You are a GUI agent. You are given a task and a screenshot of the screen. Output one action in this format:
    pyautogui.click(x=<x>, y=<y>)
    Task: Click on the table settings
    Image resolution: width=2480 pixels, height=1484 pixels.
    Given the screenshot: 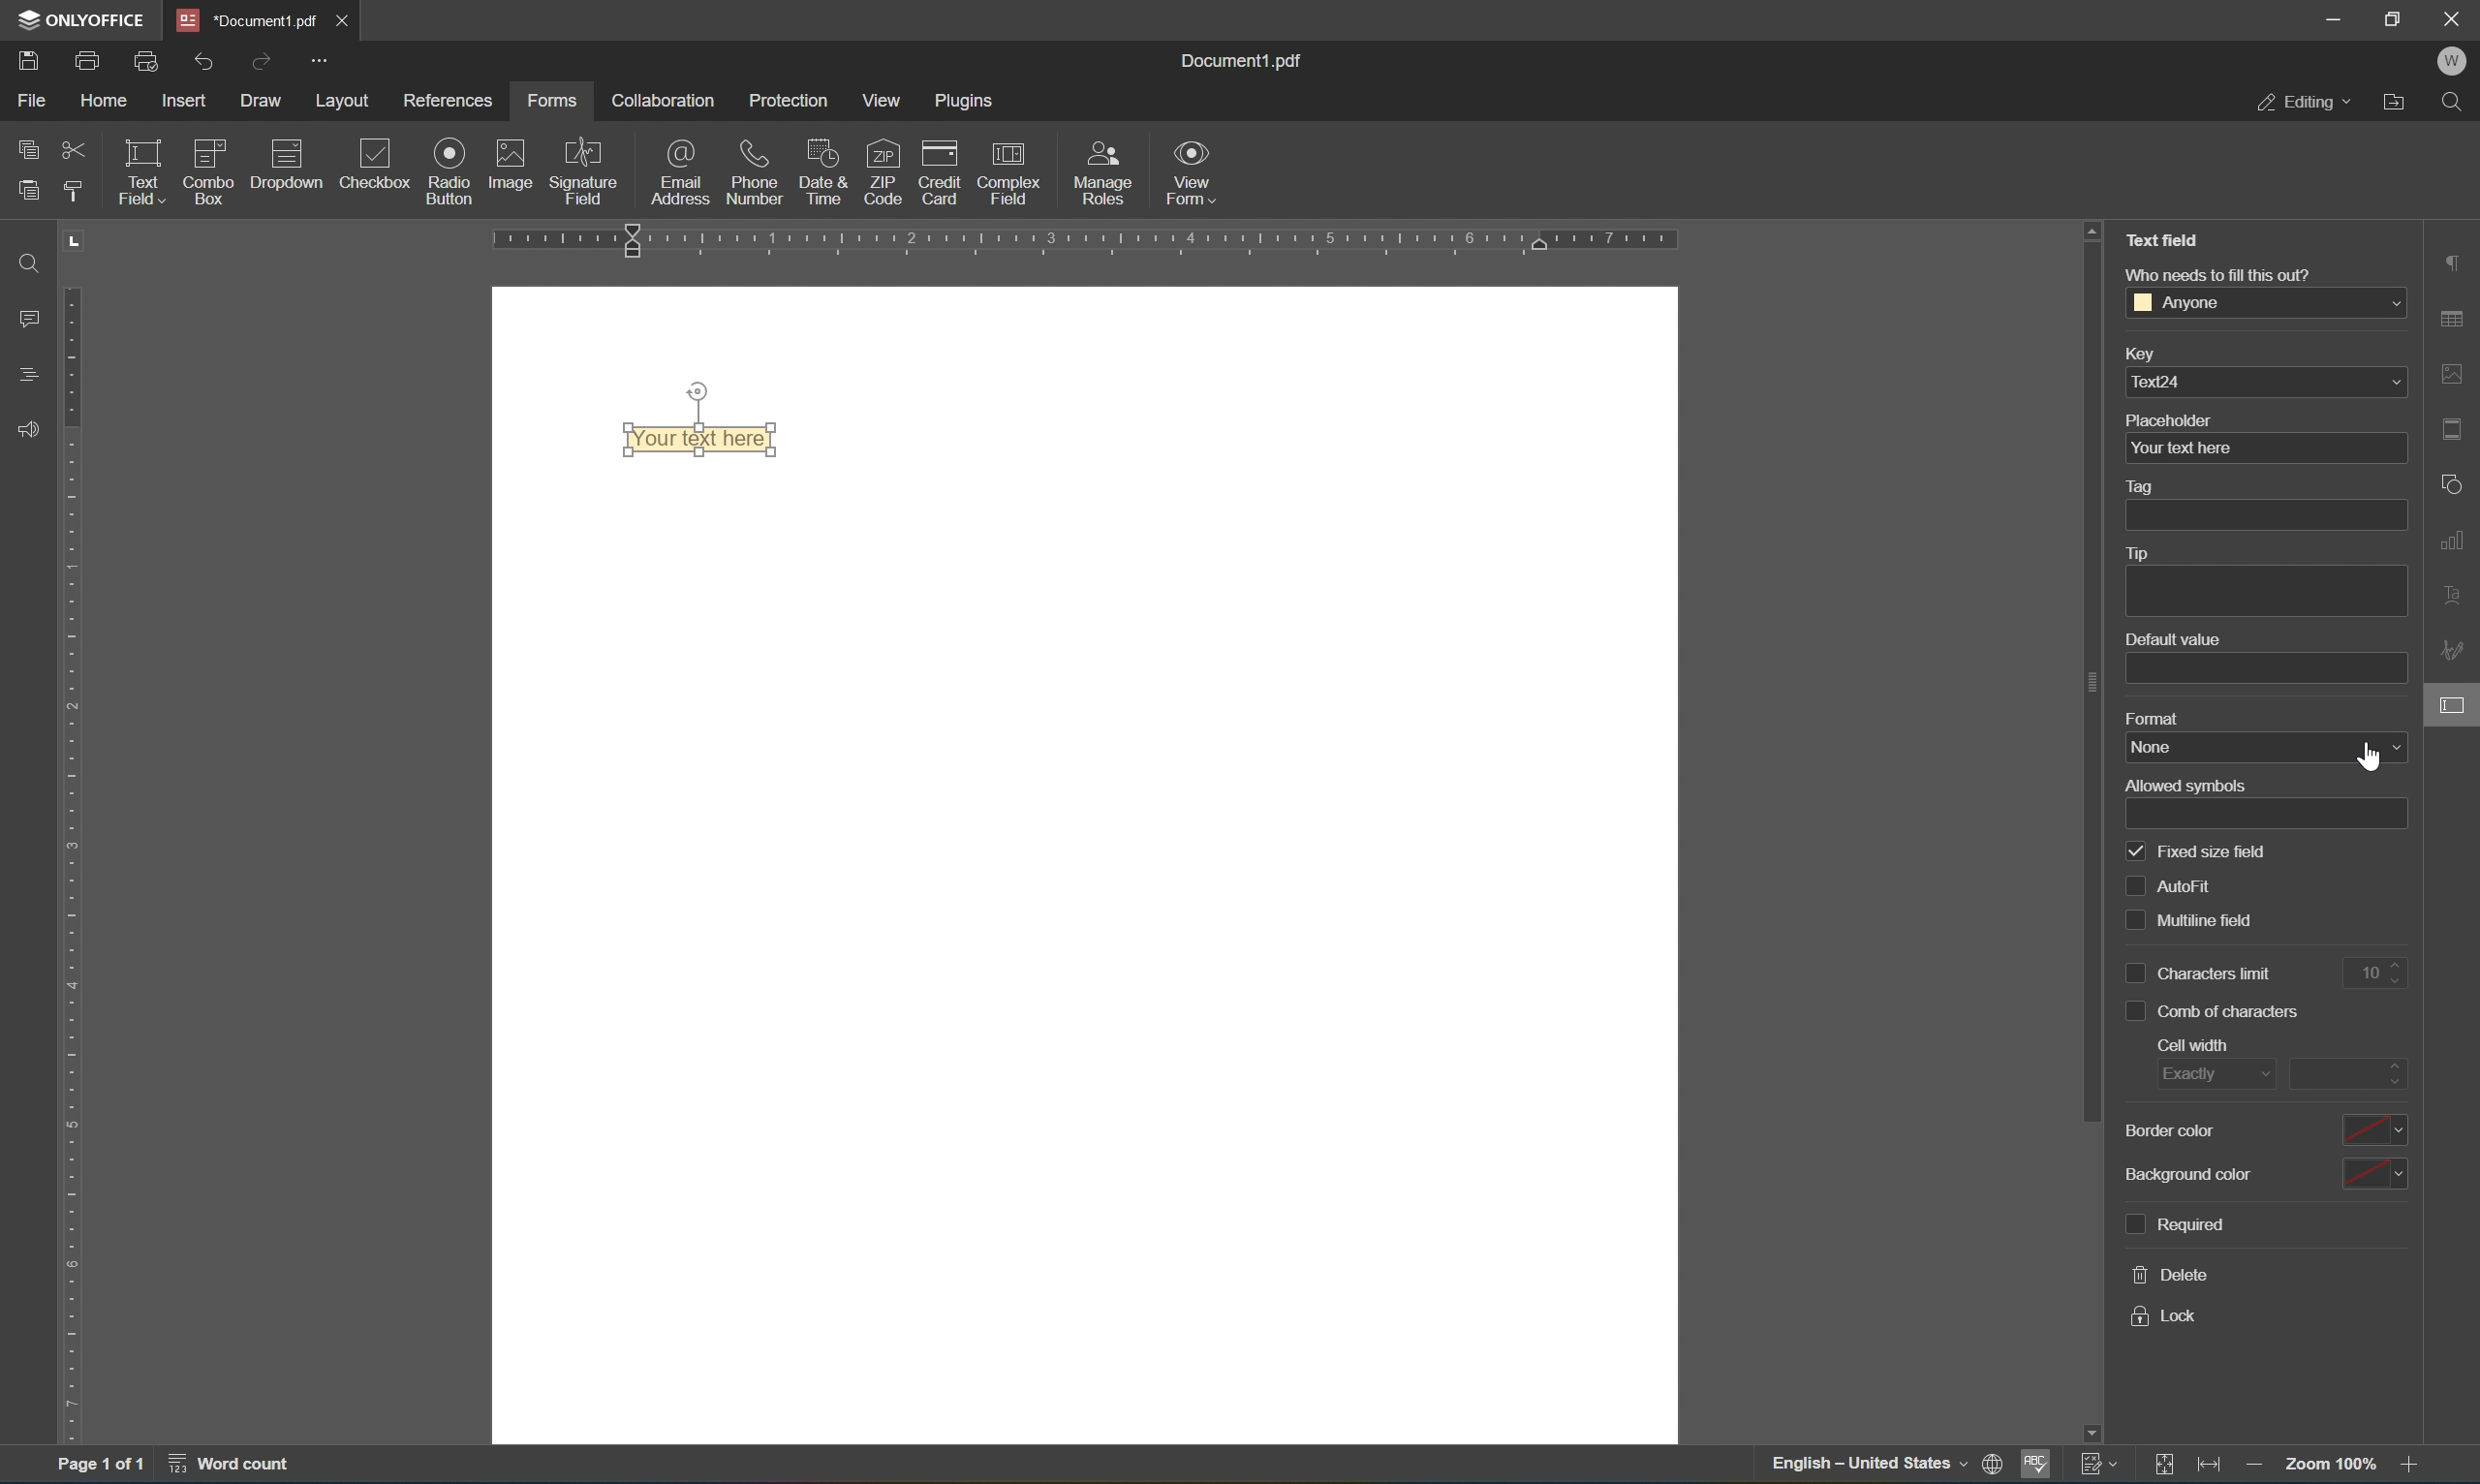 What is the action you would take?
    pyautogui.click(x=2455, y=322)
    